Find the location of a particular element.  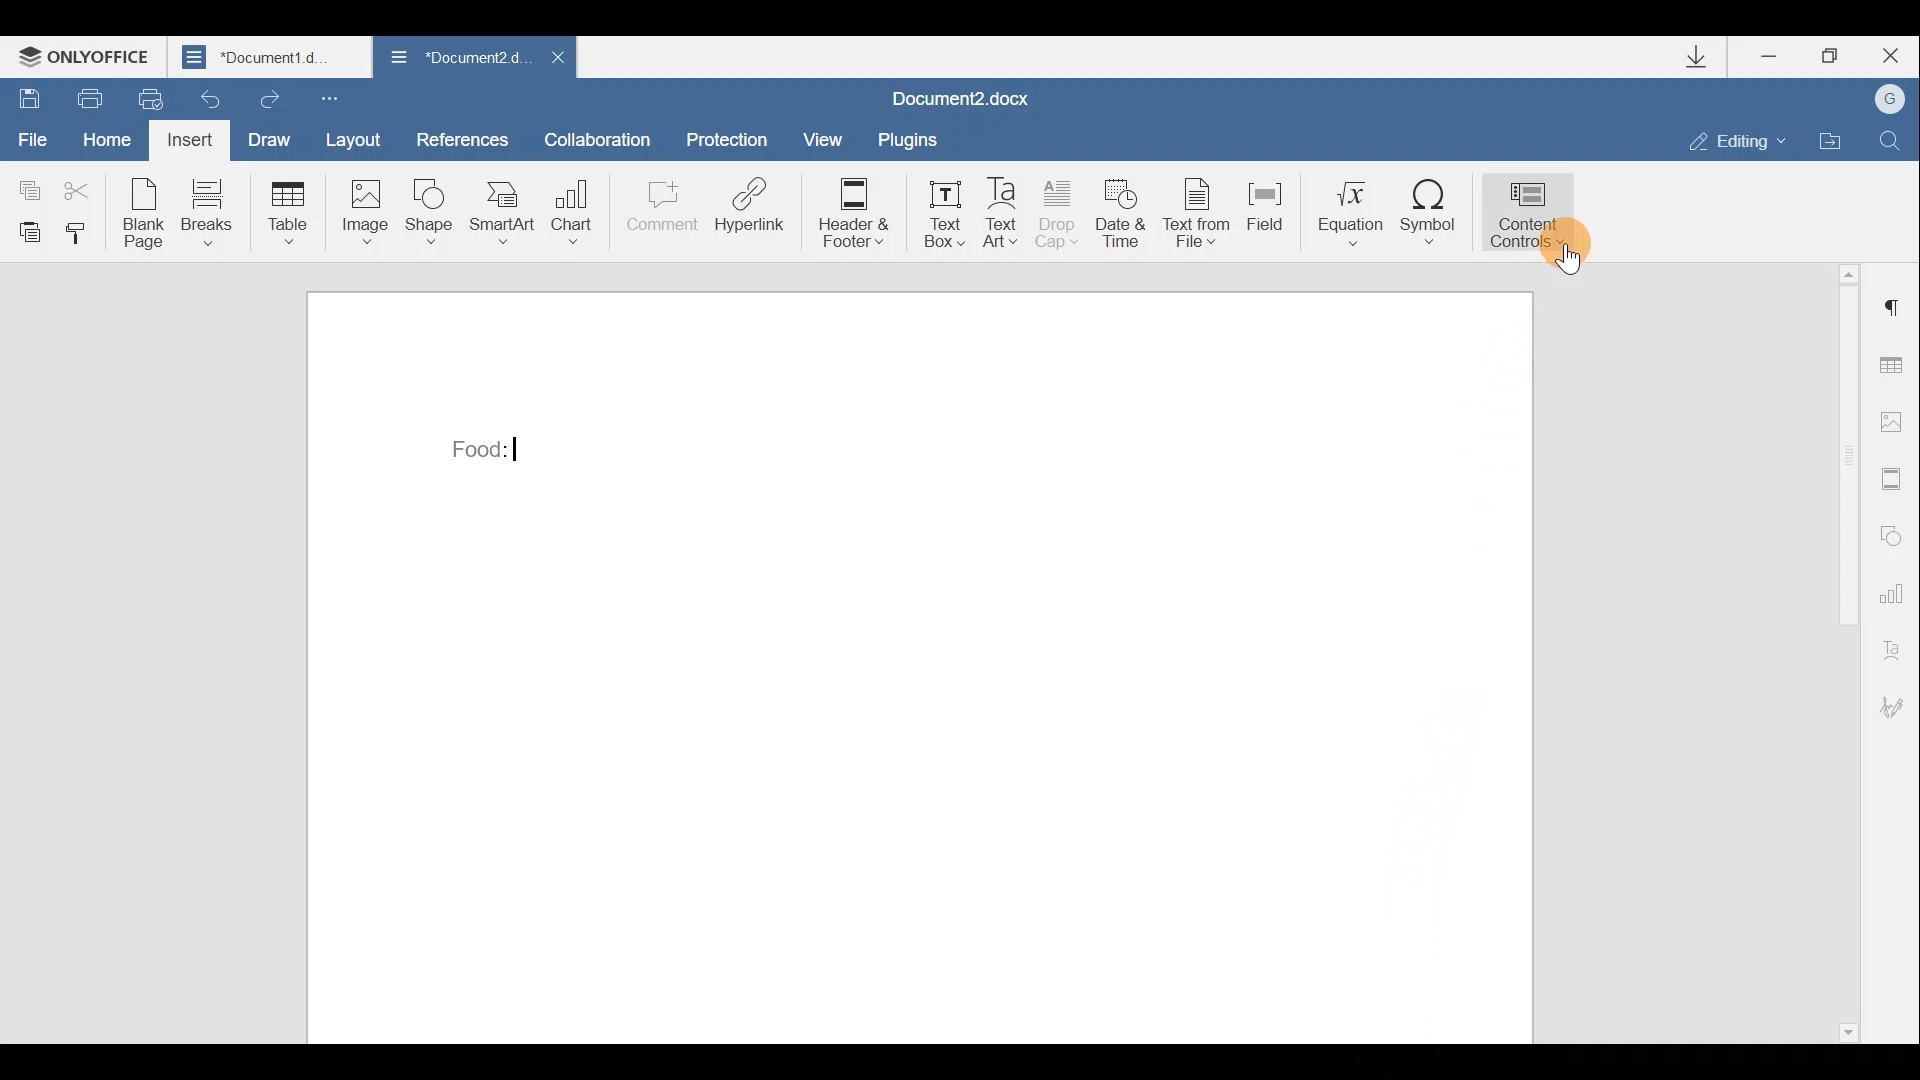

Save is located at coordinates (23, 96).